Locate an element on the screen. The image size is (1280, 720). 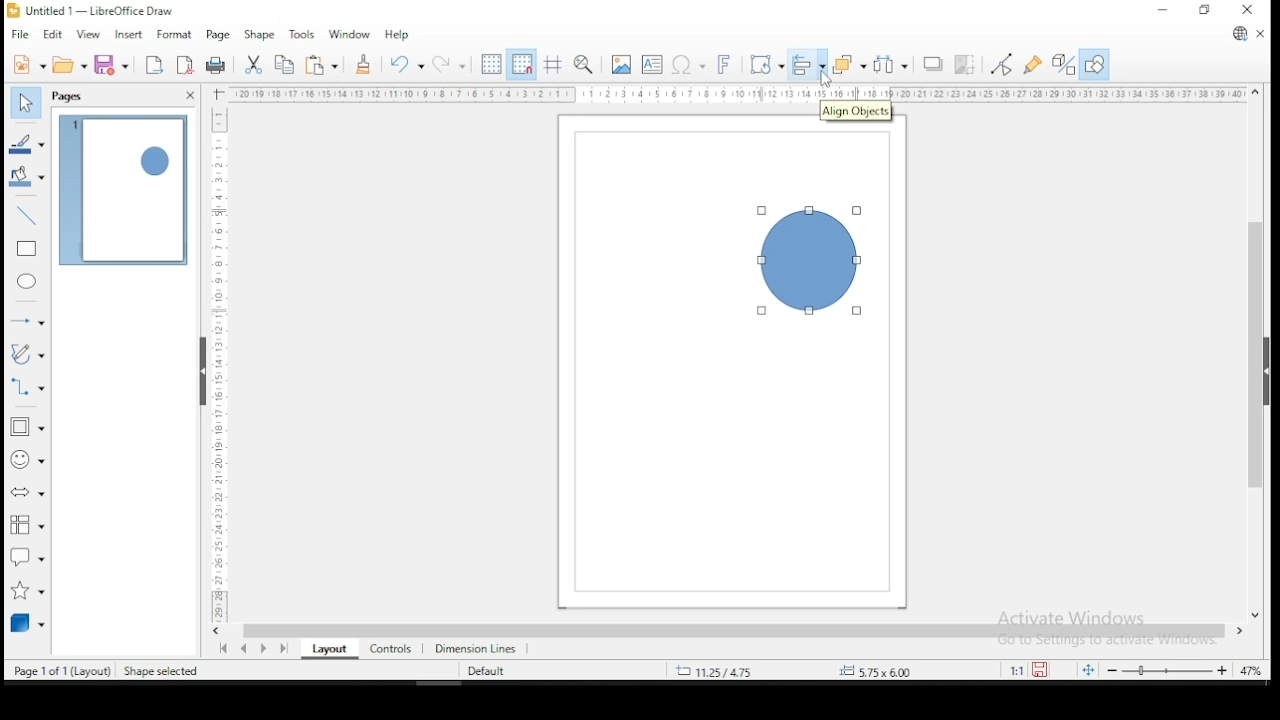
export as PDF is located at coordinates (186, 63).